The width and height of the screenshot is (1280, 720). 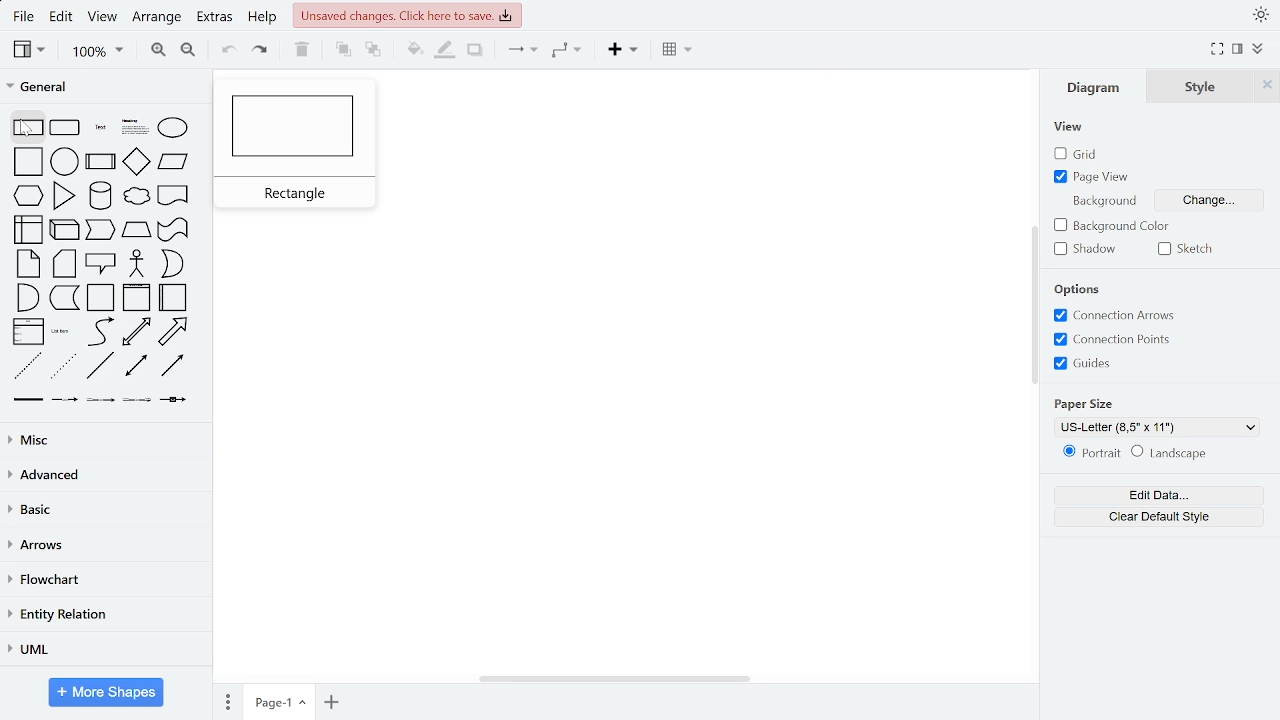 I want to click on arrows, so click(x=104, y=548).